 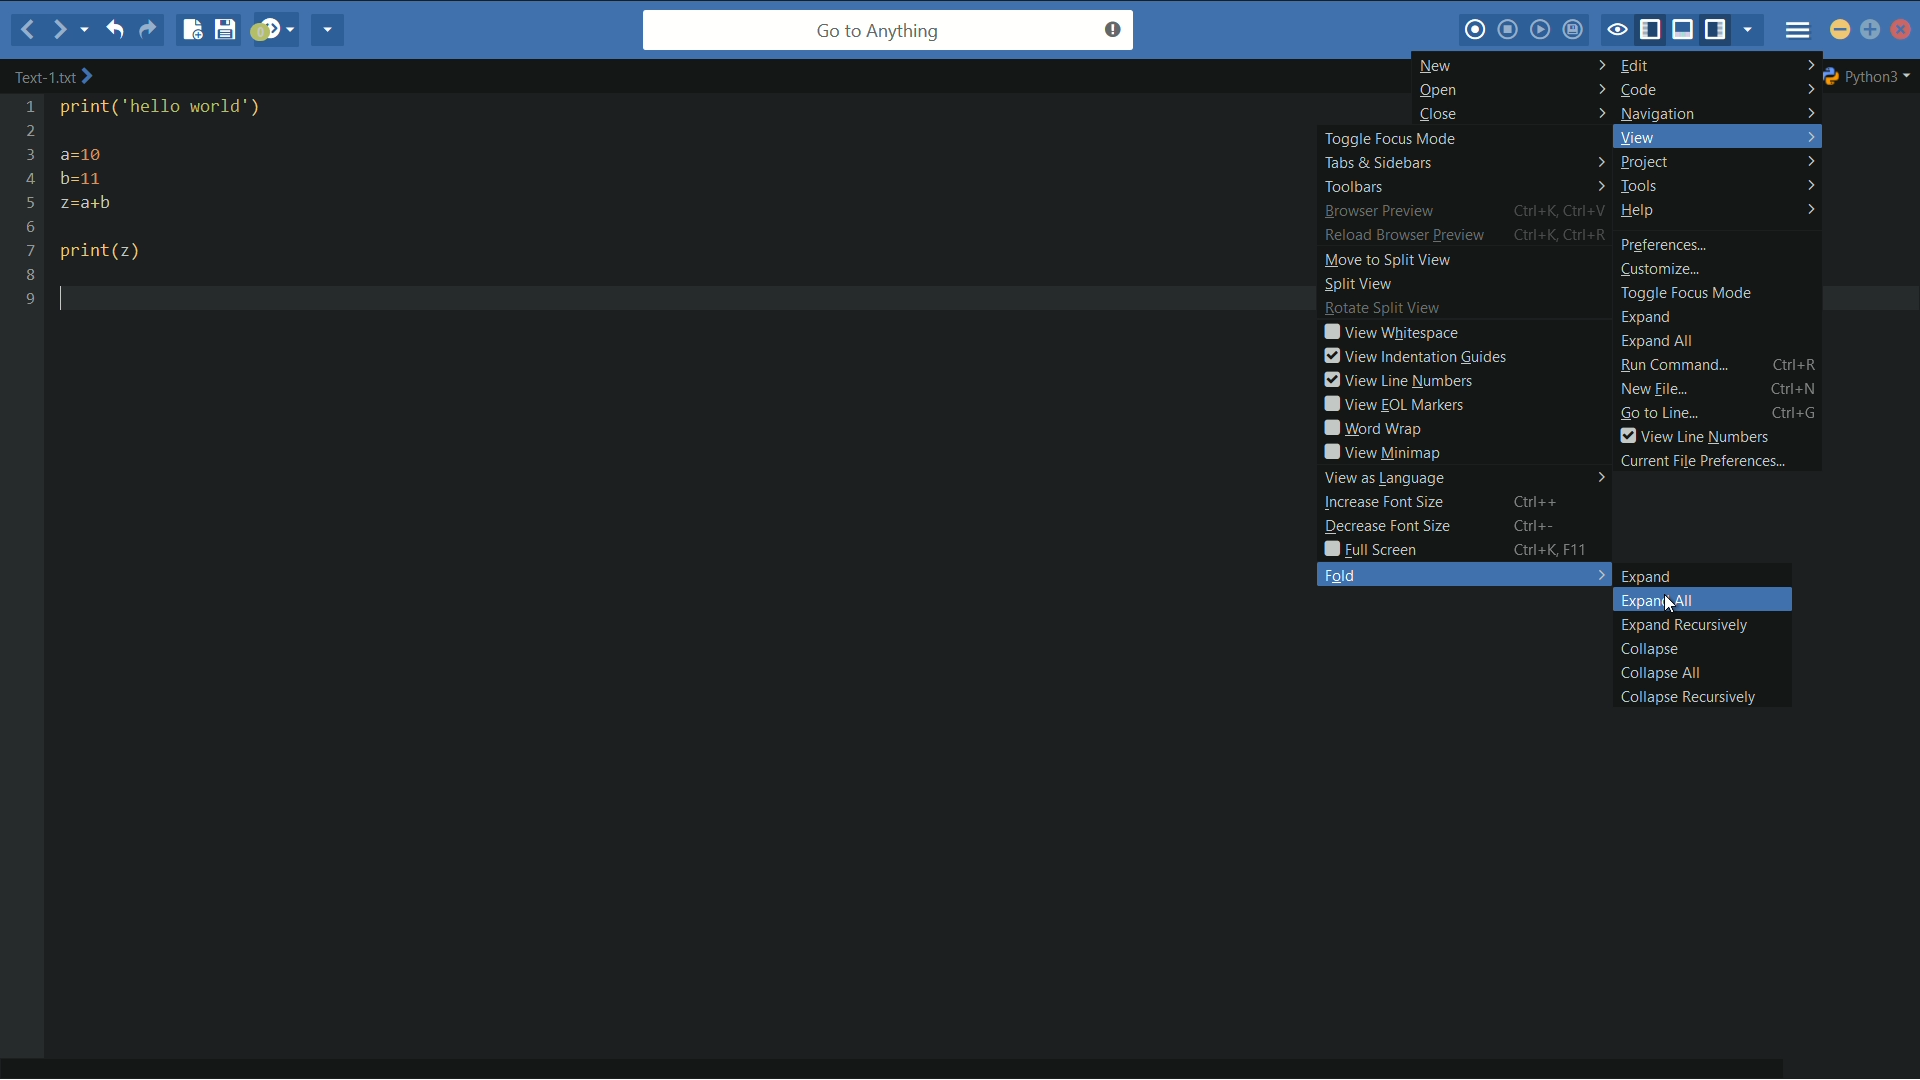 I want to click on collapse, so click(x=1647, y=649).